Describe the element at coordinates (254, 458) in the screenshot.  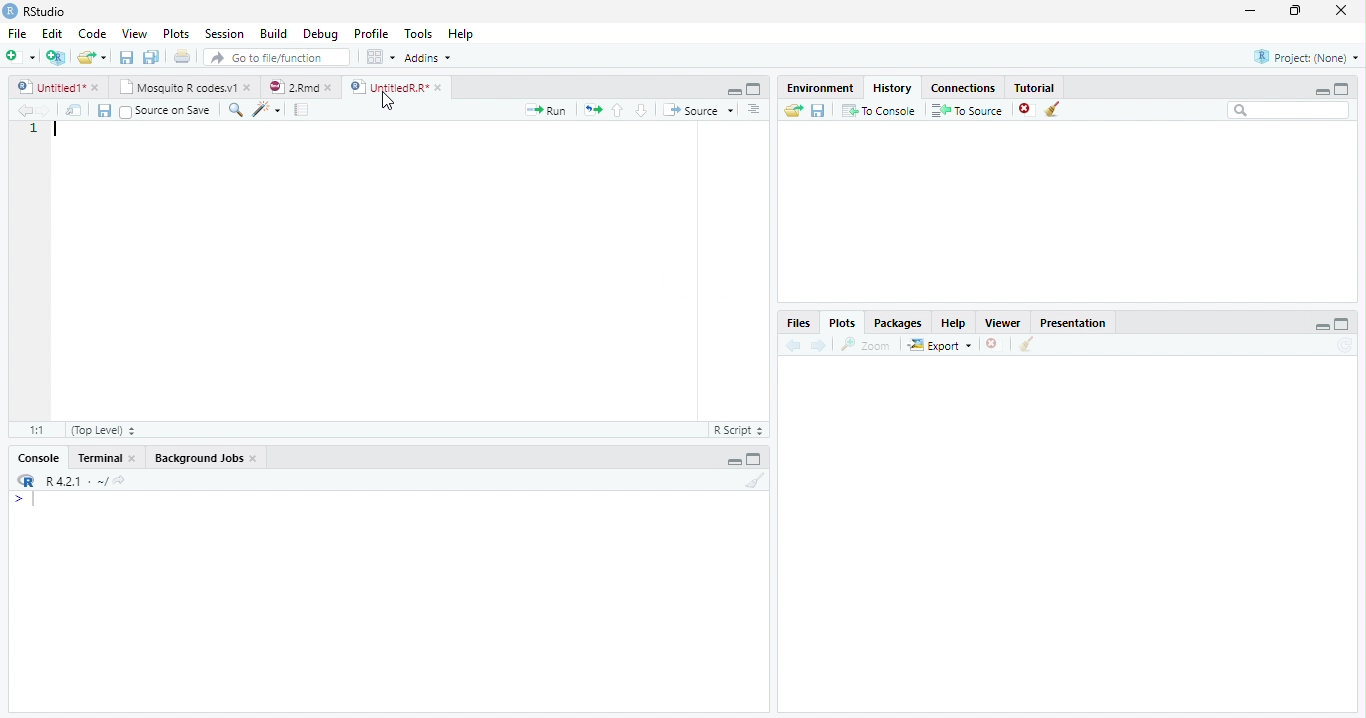
I see `close` at that location.